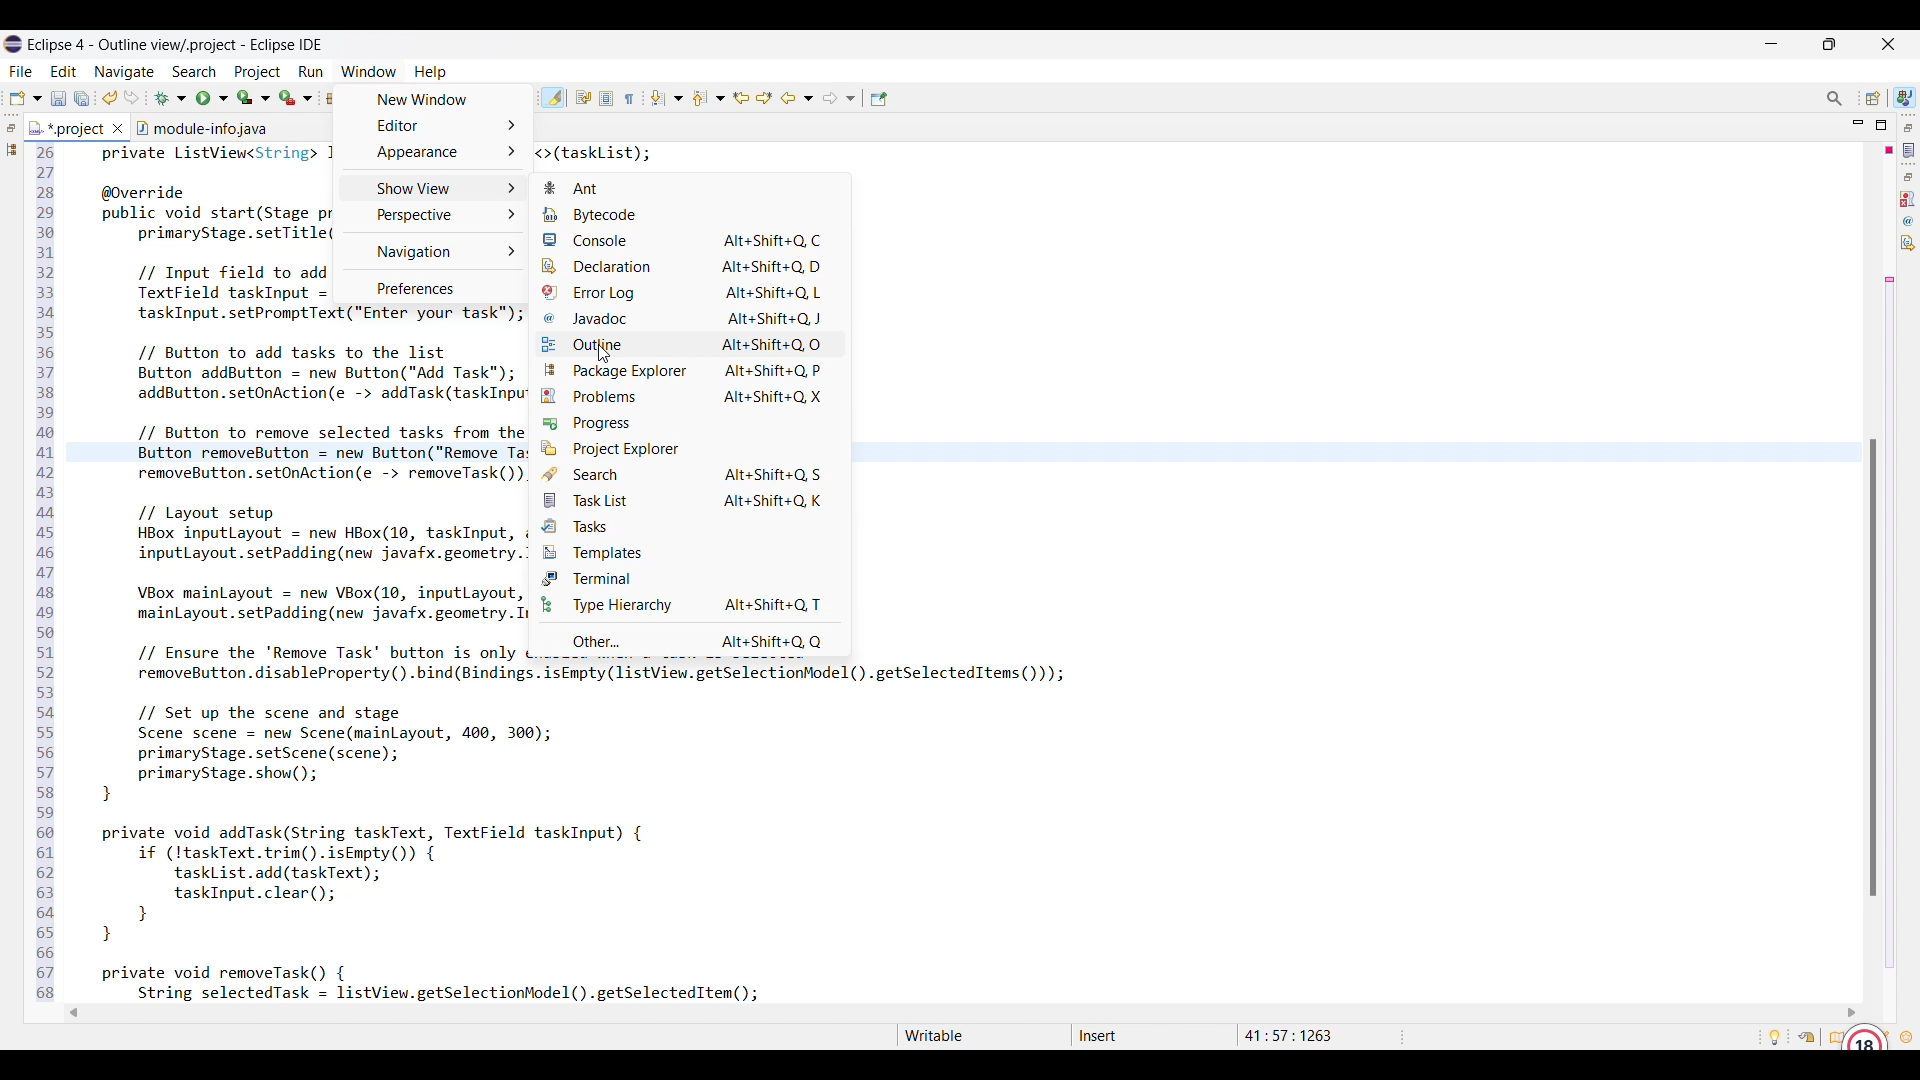 The image size is (1920, 1080). I want to click on Progress, so click(687, 423).